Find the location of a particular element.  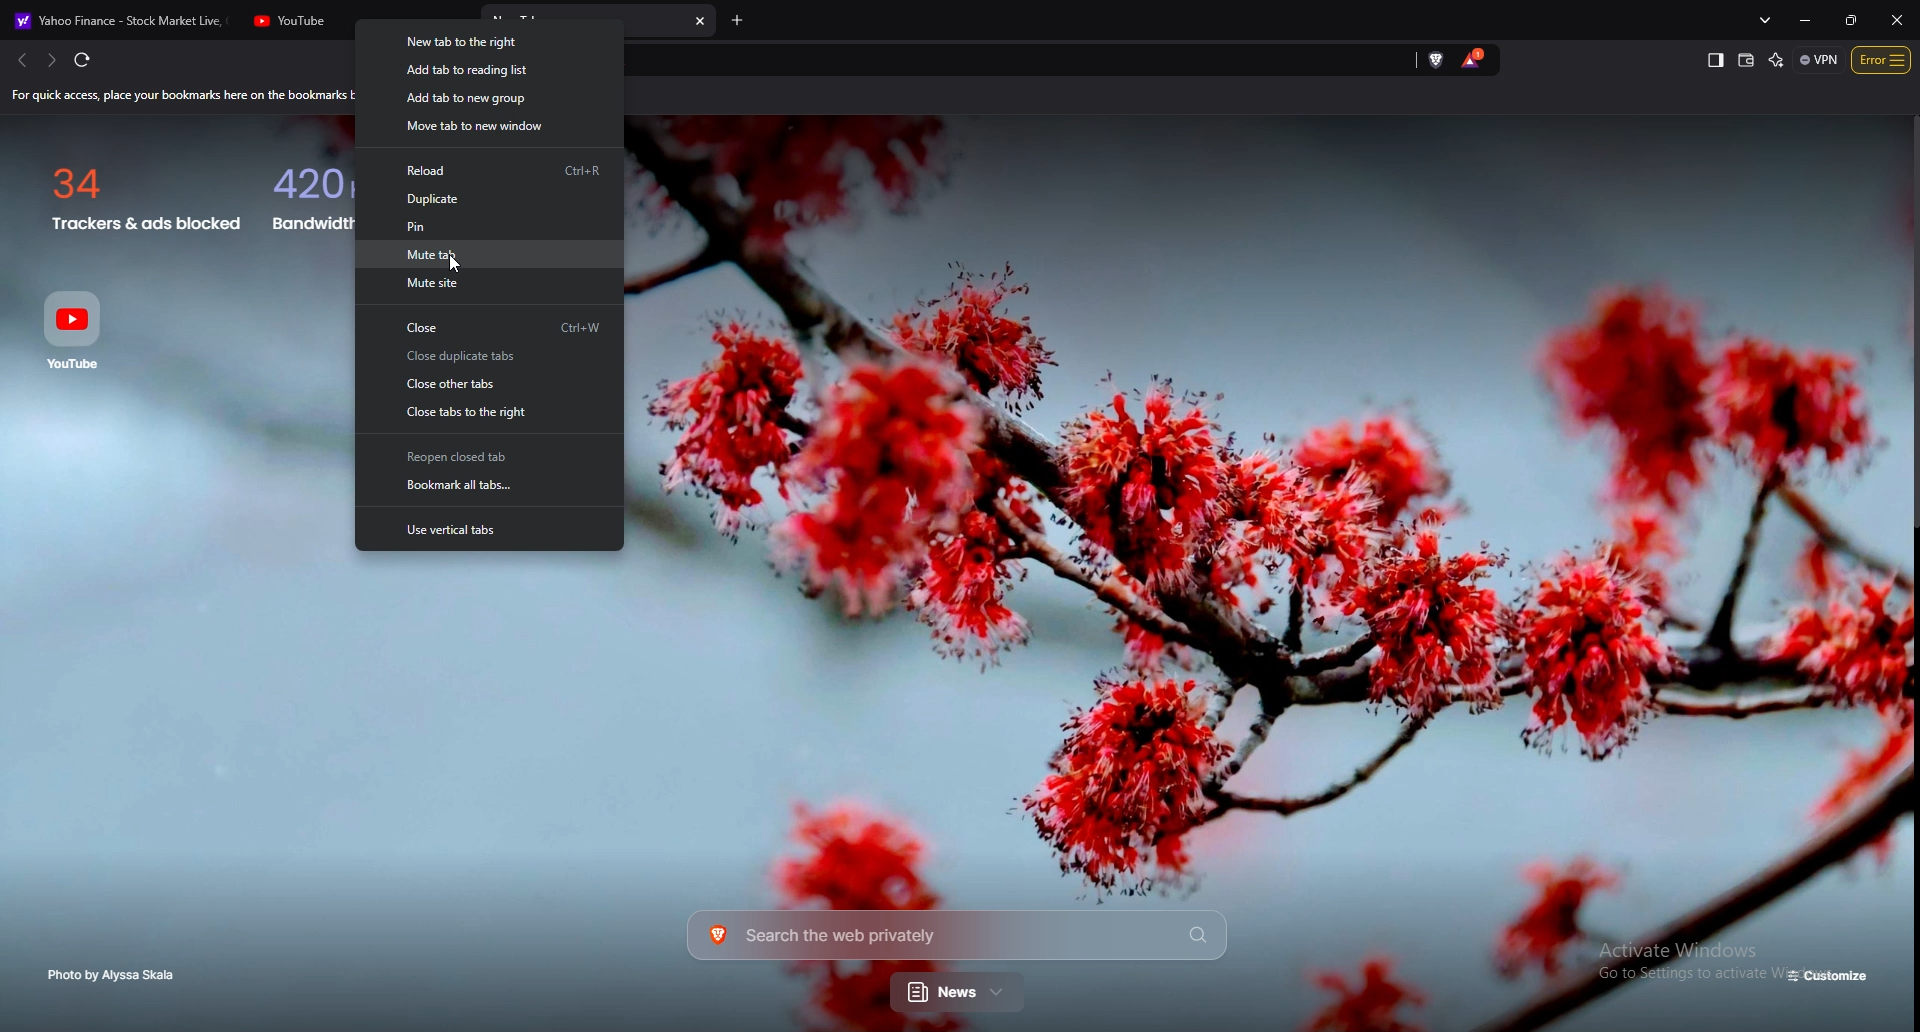

back is located at coordinates (19, 60).